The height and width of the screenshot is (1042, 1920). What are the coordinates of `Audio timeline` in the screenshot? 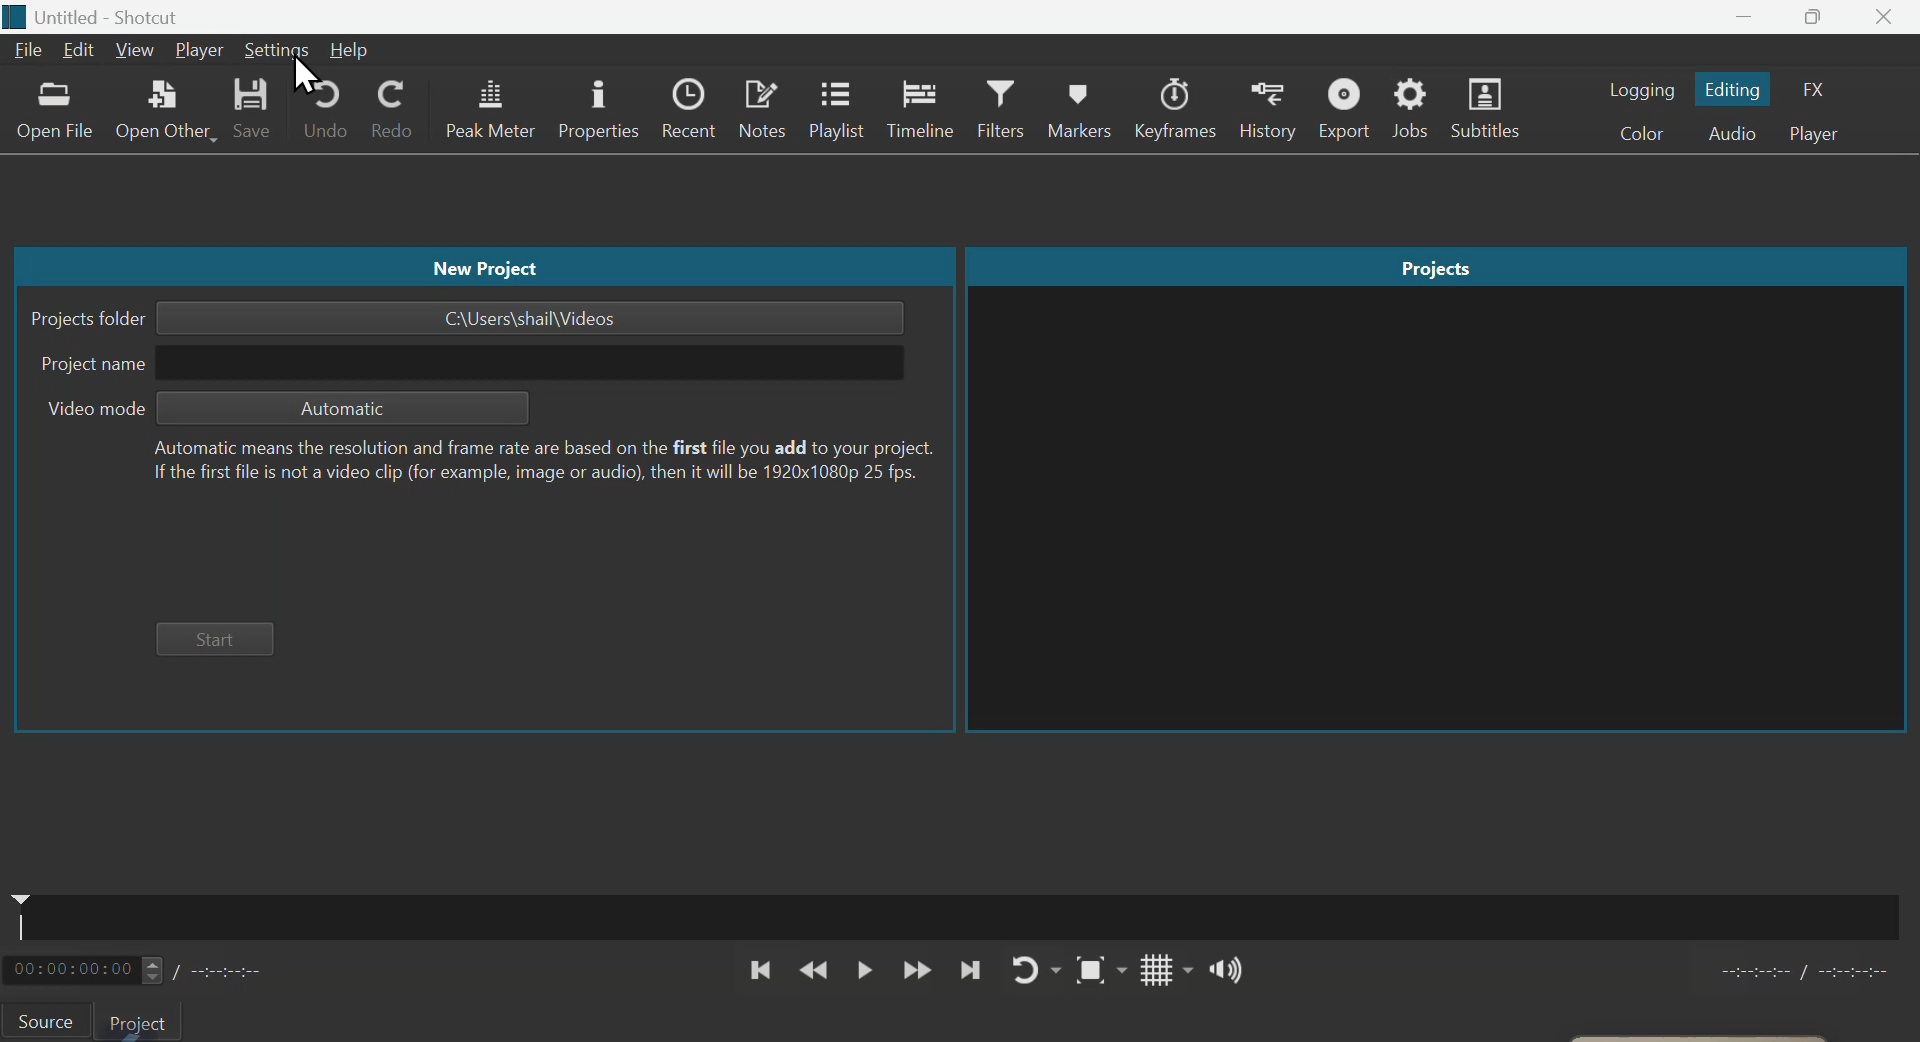 It's located at (964, 912).